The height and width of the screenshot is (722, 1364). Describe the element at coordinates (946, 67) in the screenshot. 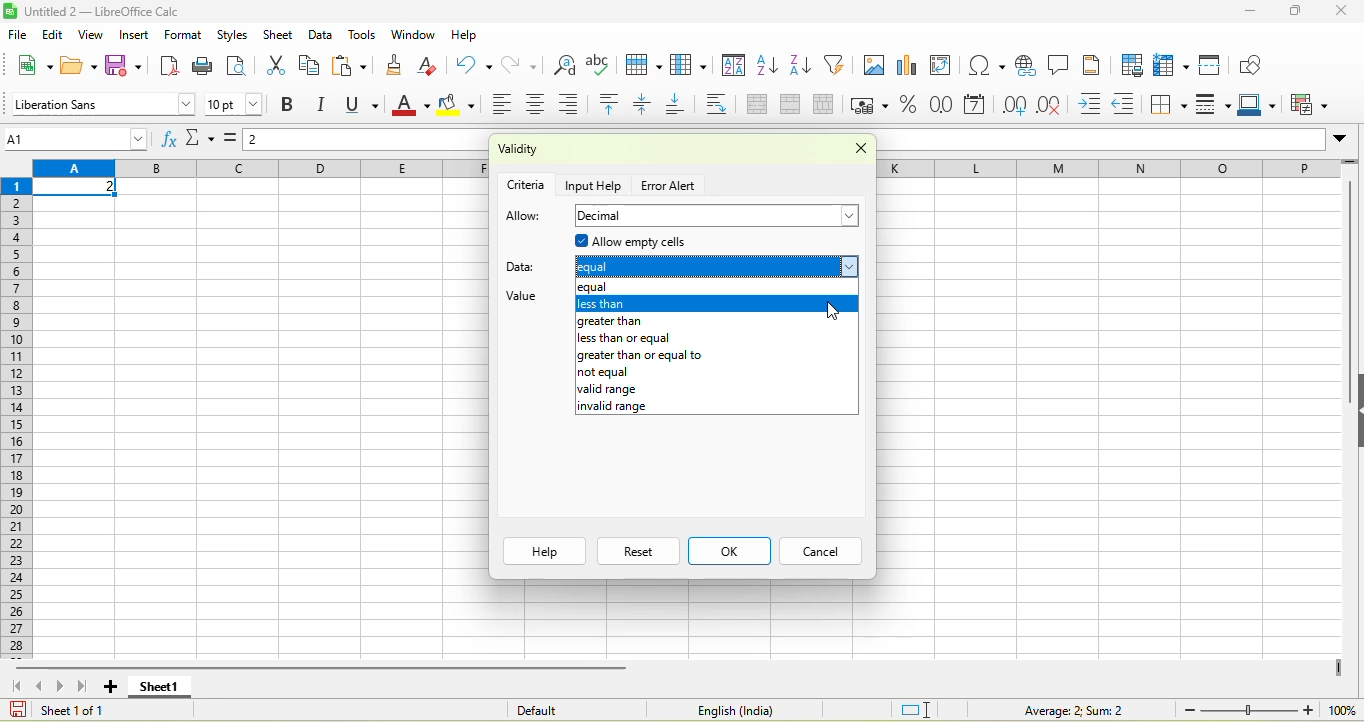

I see `pivot table` at that location.